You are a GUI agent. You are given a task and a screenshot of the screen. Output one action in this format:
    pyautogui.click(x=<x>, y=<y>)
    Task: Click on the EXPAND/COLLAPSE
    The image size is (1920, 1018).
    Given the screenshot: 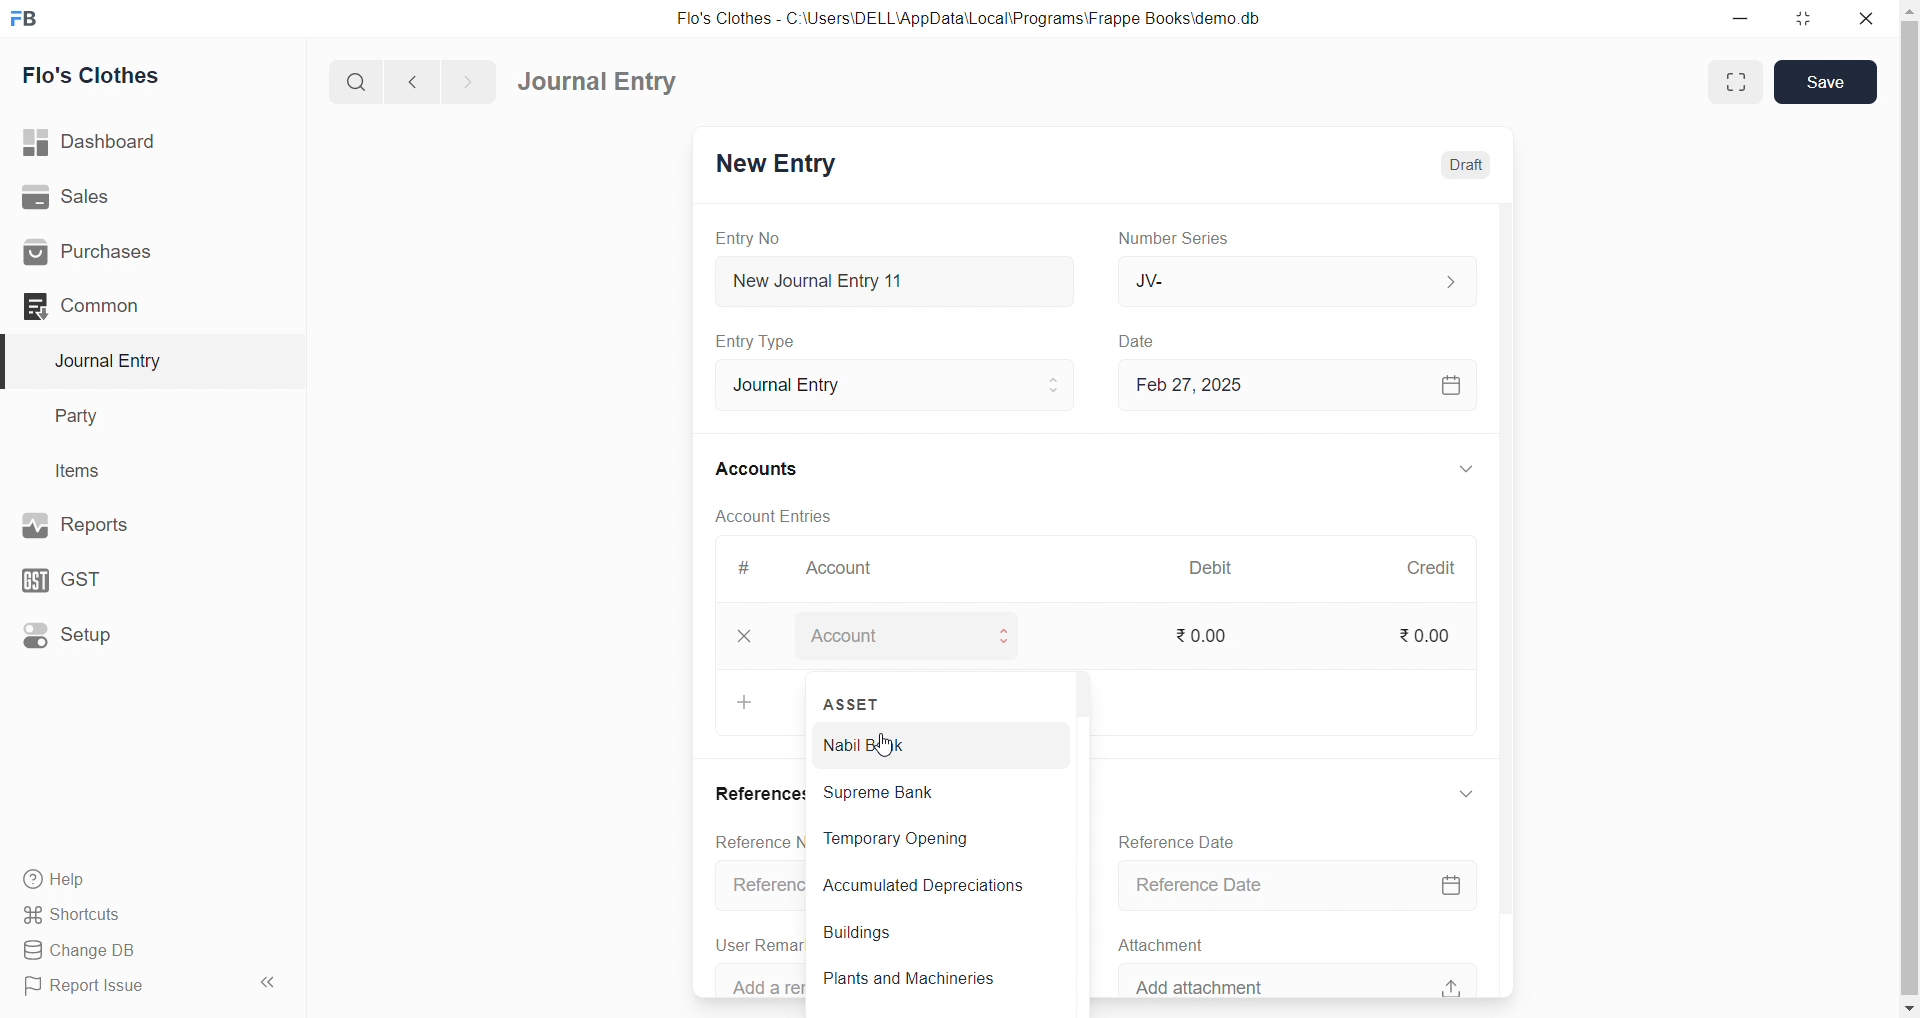 What is the action you would take?
    pyautogui.click(x=1477, y=798)
    